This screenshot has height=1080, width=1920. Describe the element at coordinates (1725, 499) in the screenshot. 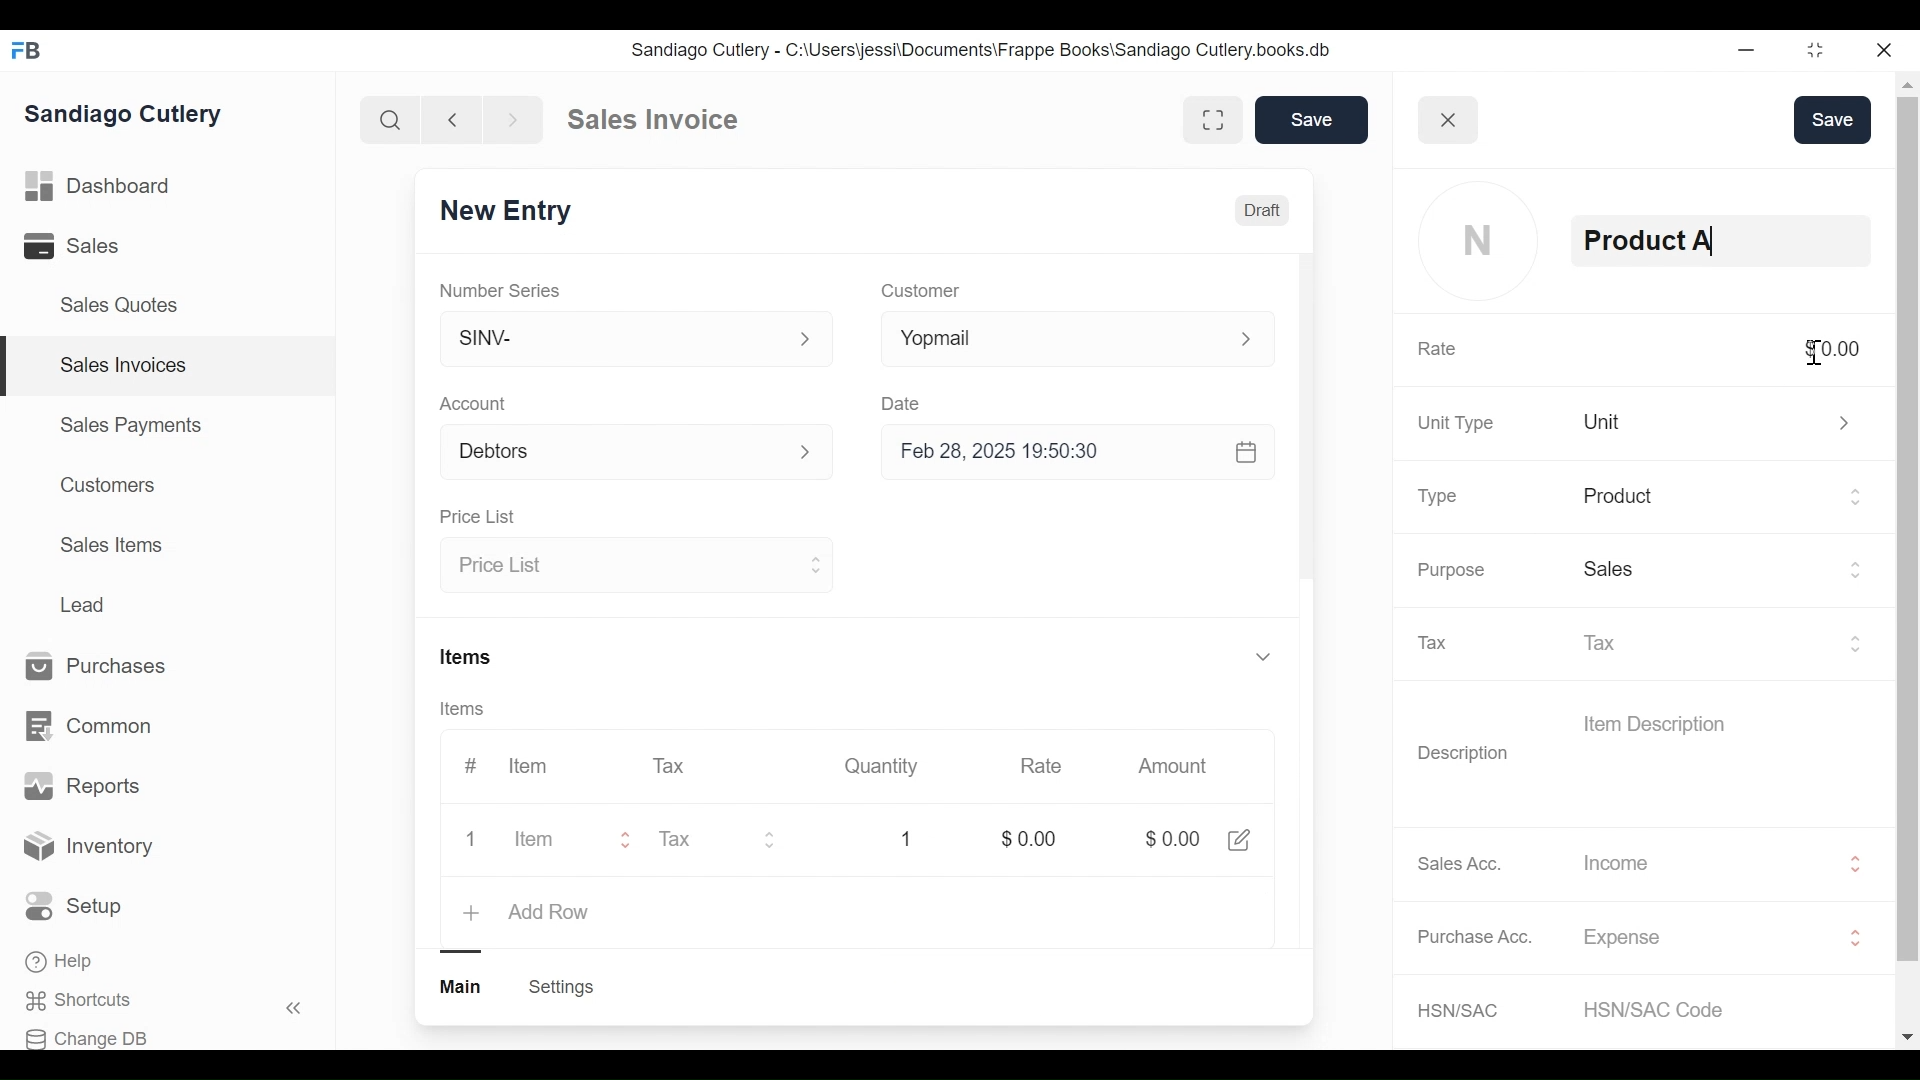

I see `Product` at that location.